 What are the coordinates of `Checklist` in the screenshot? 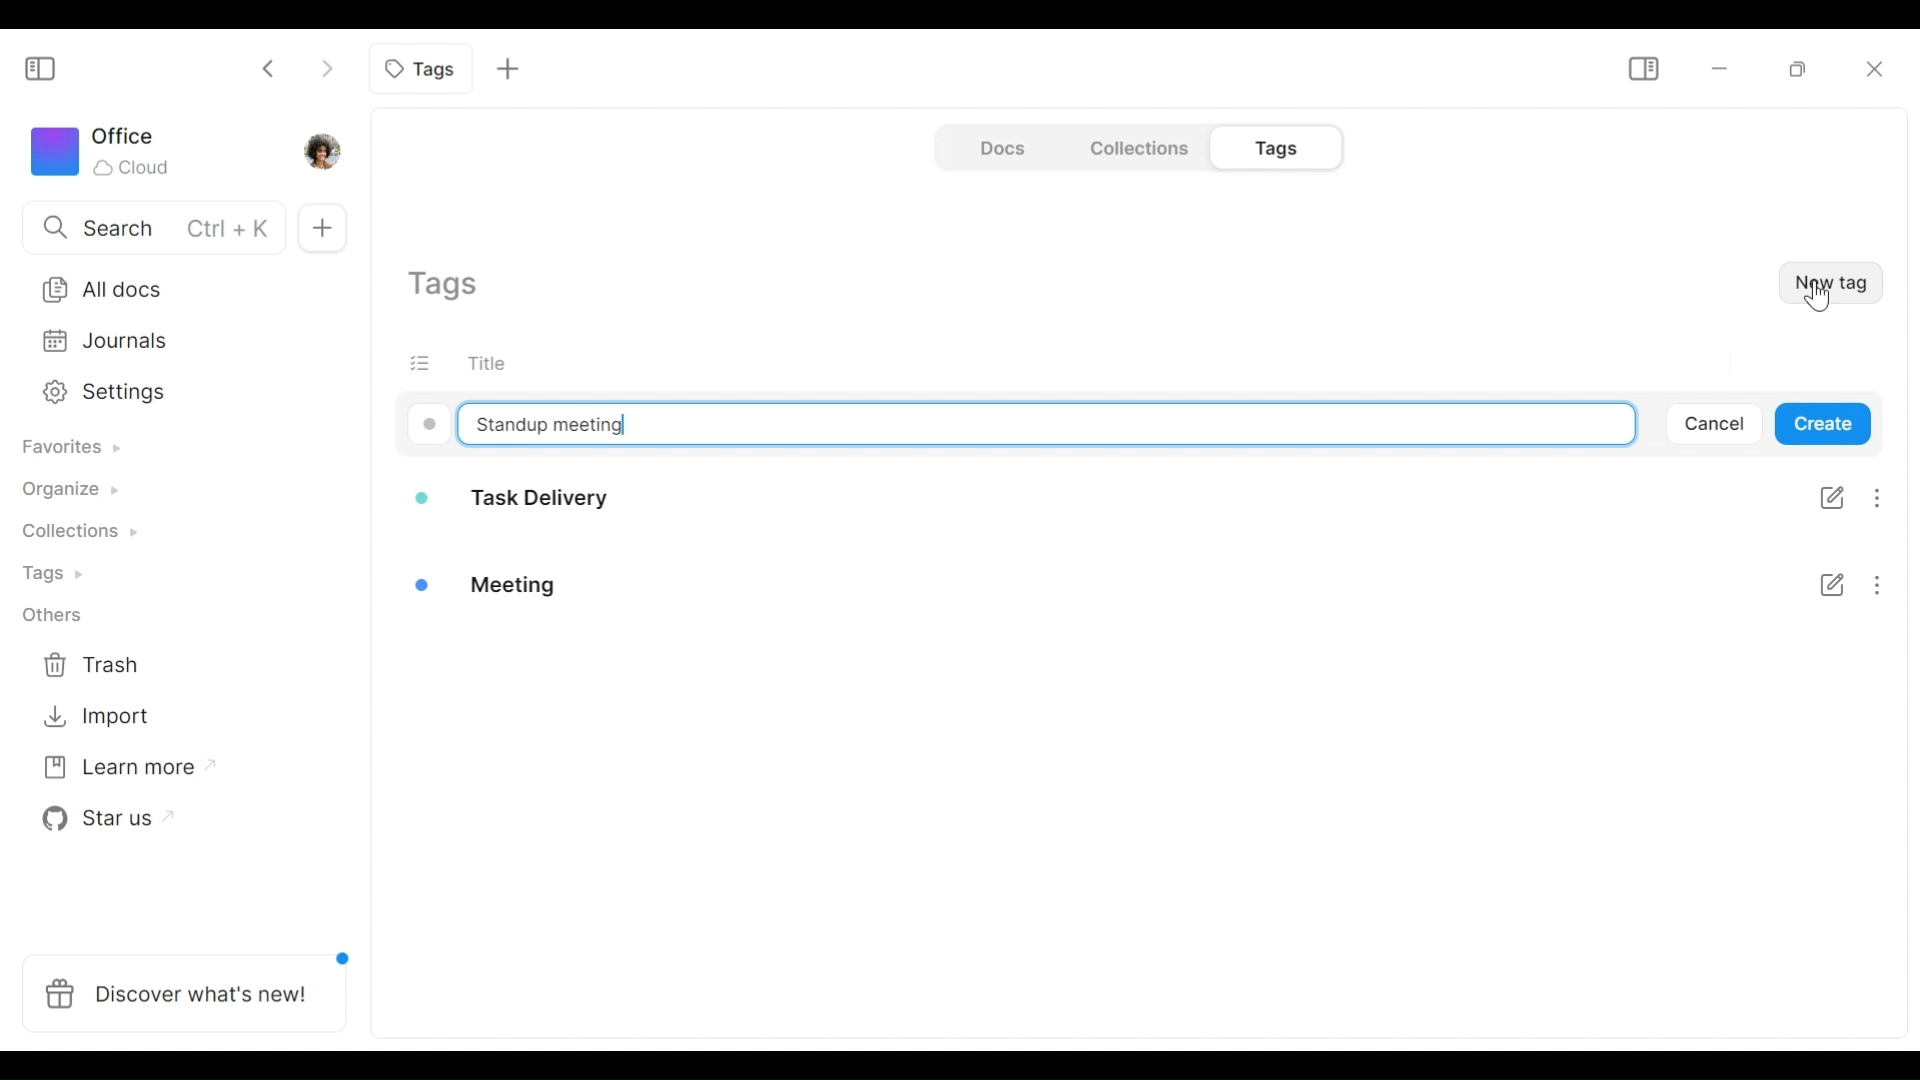 It's located at (1827, 535).